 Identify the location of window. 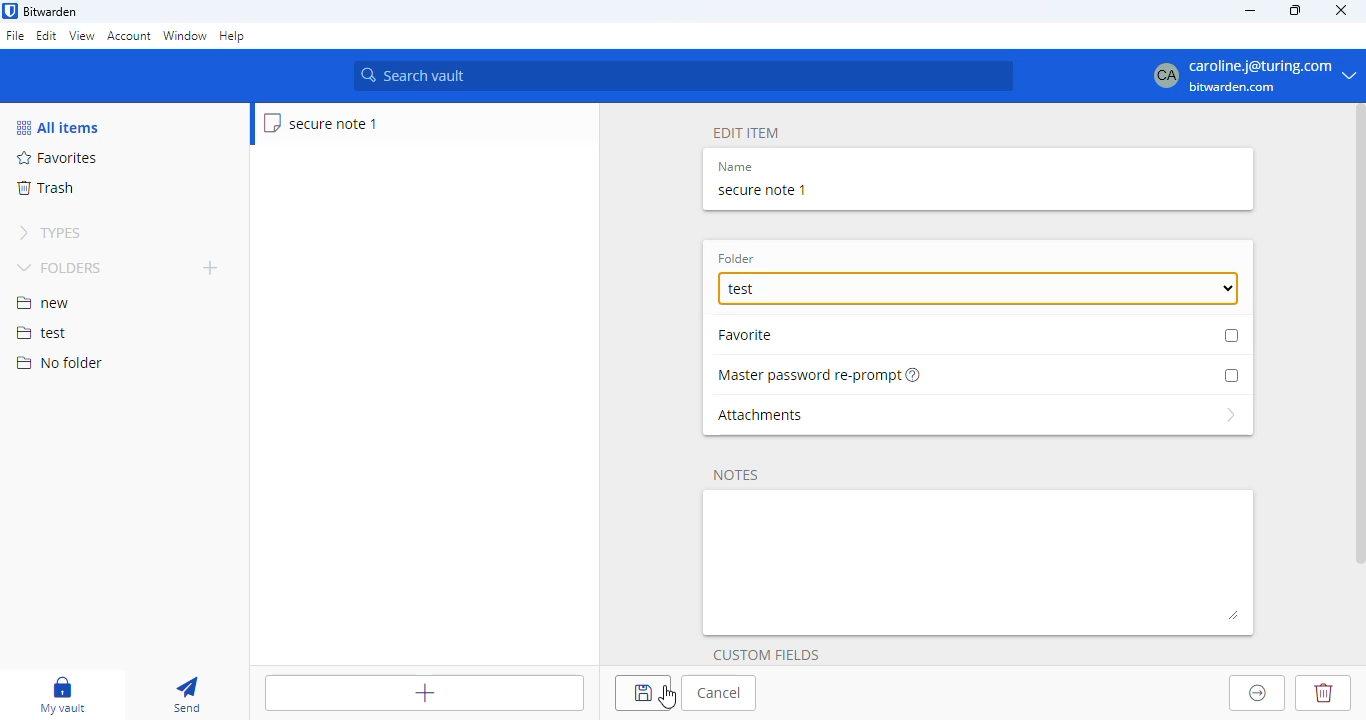
(185, 37).